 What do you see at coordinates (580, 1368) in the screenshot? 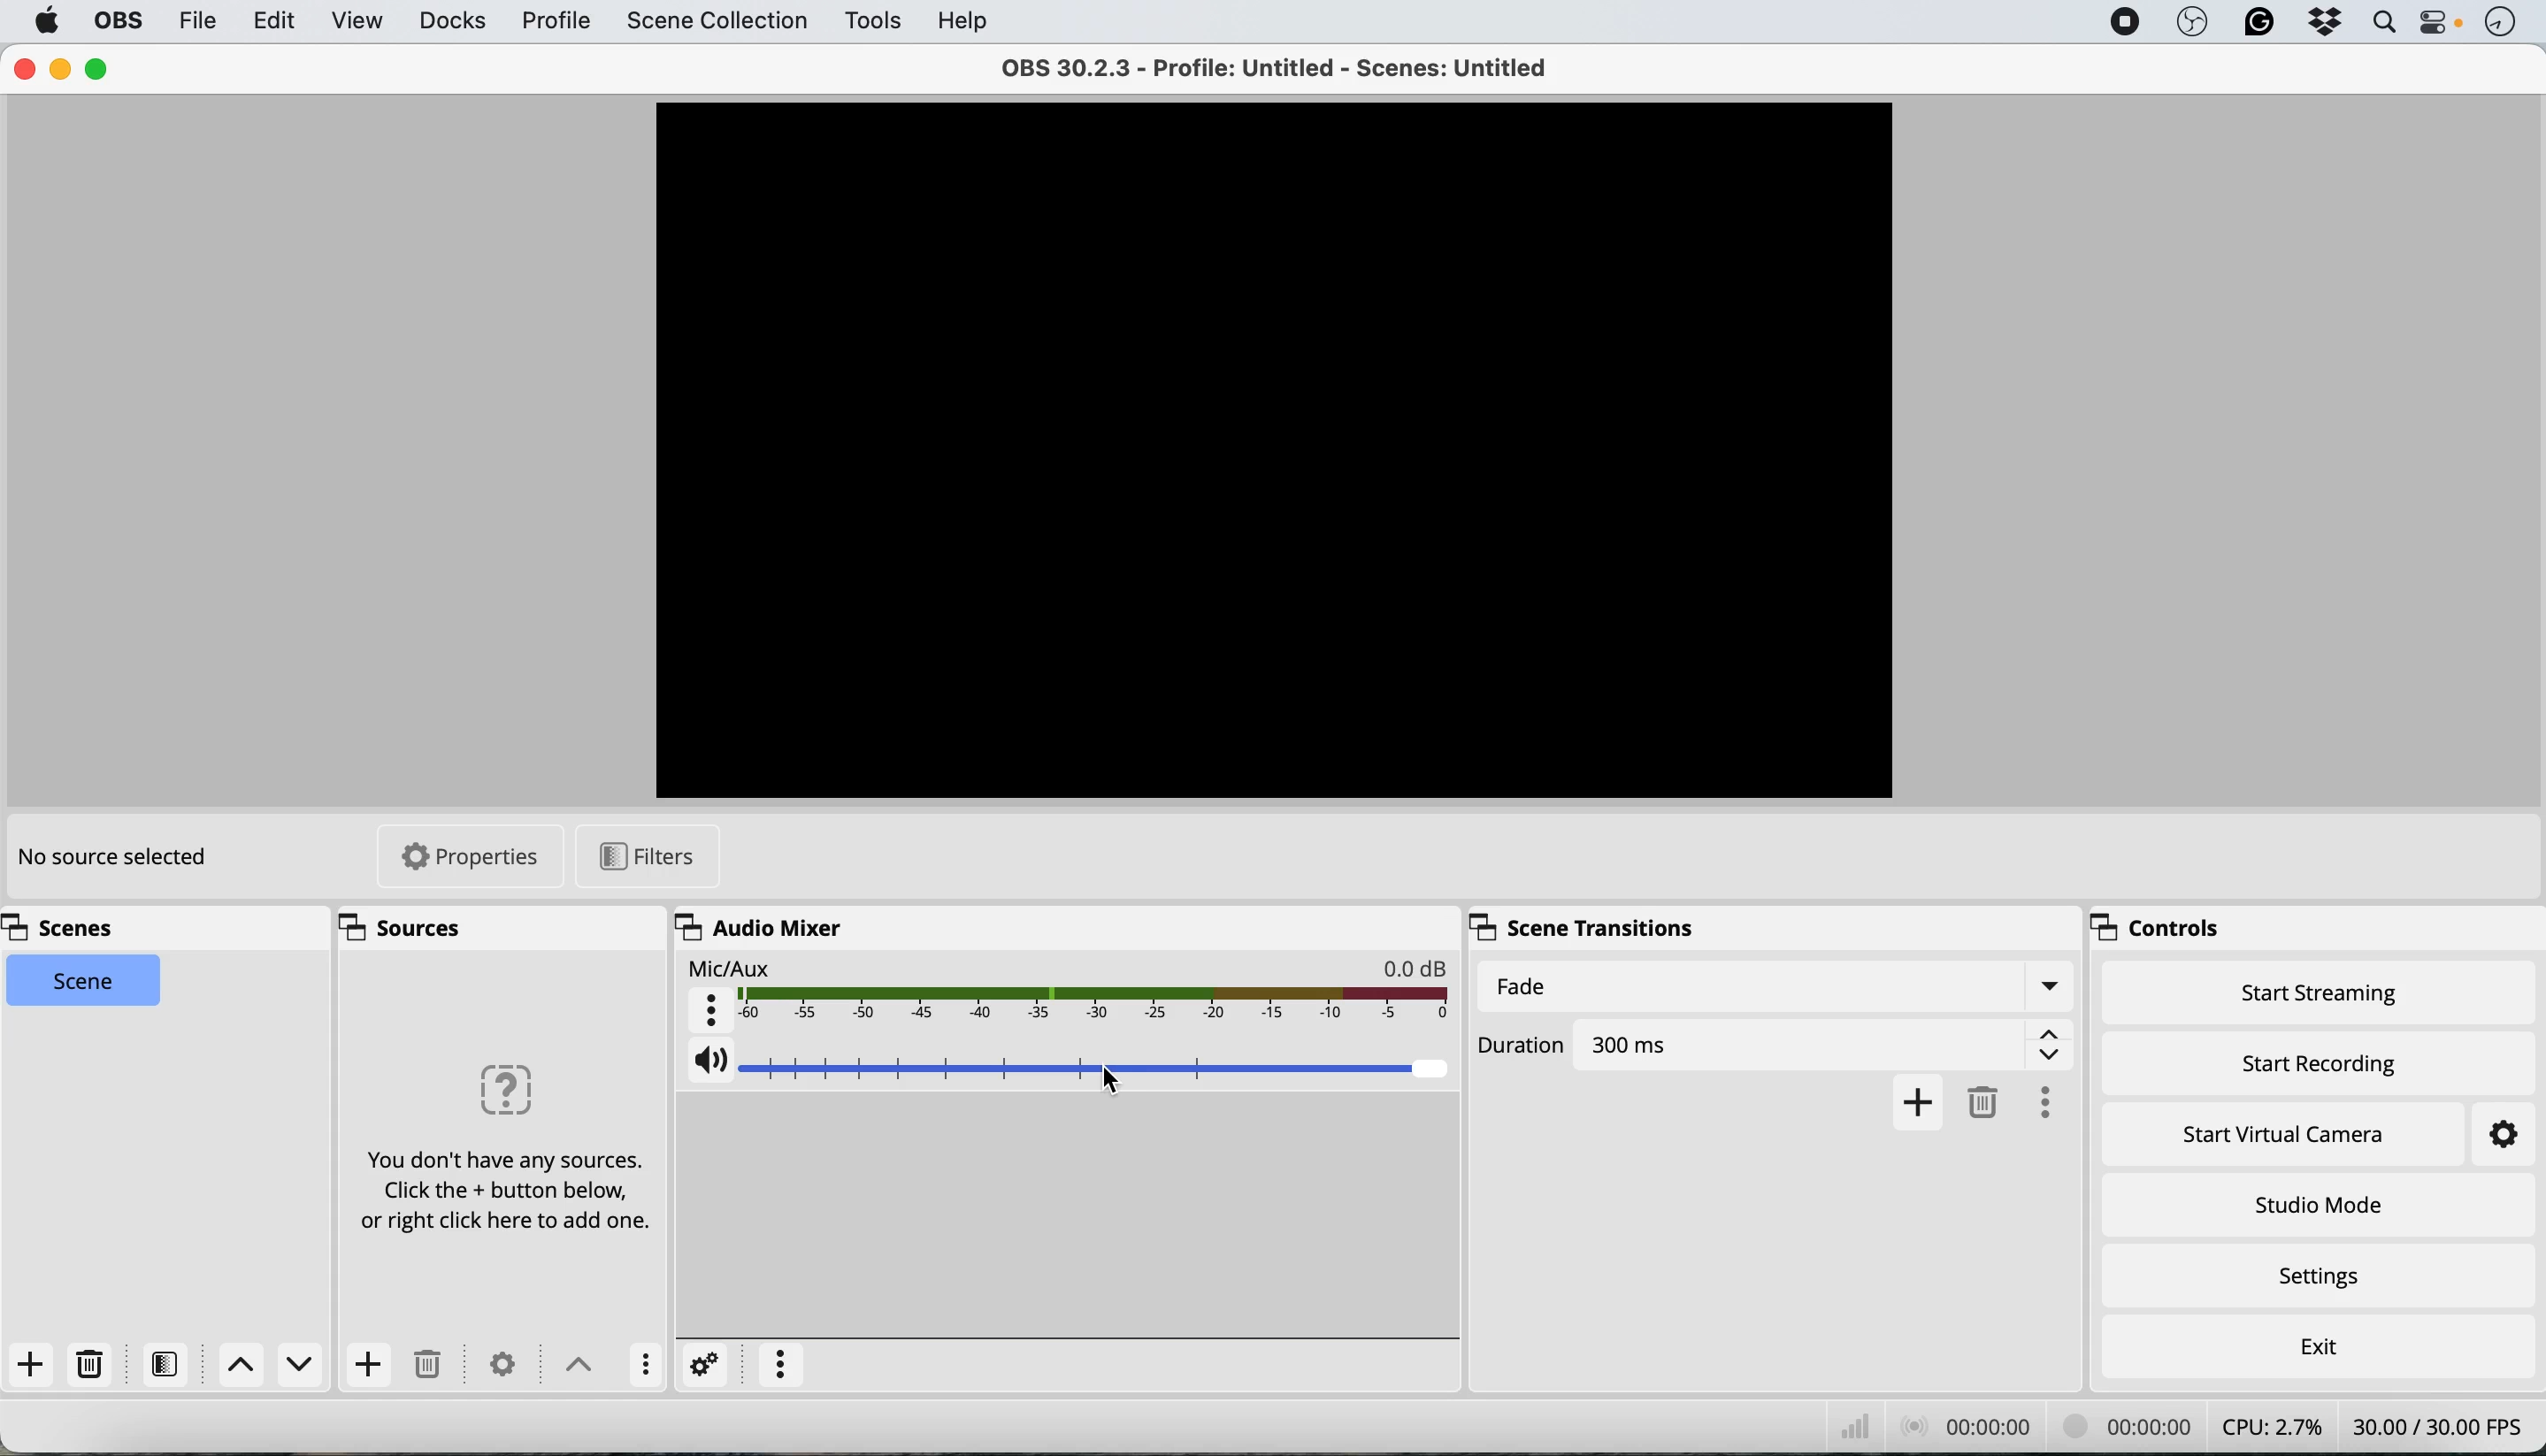
I see `toggle between sources` at bounding box center [580, 1368].